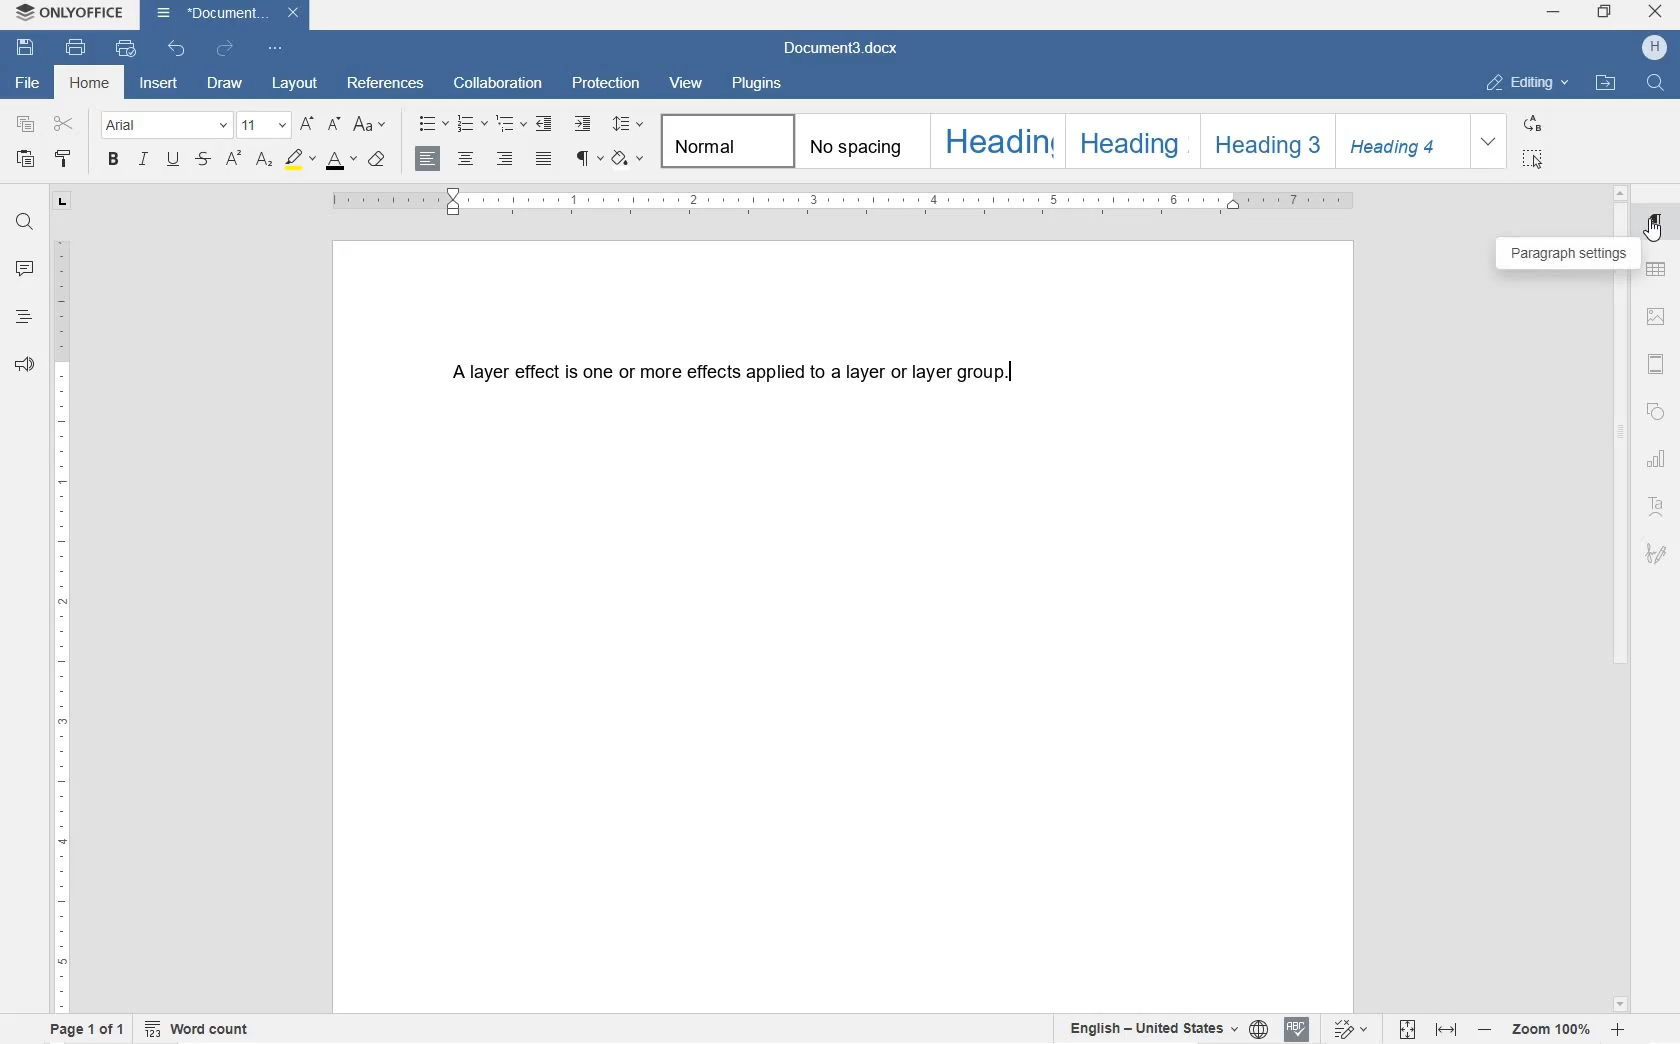  What do you see at coordinates (301, 160) in the screenshot?
I see `HIGHLIGHT COLOR` at bounding box center [301, 160].